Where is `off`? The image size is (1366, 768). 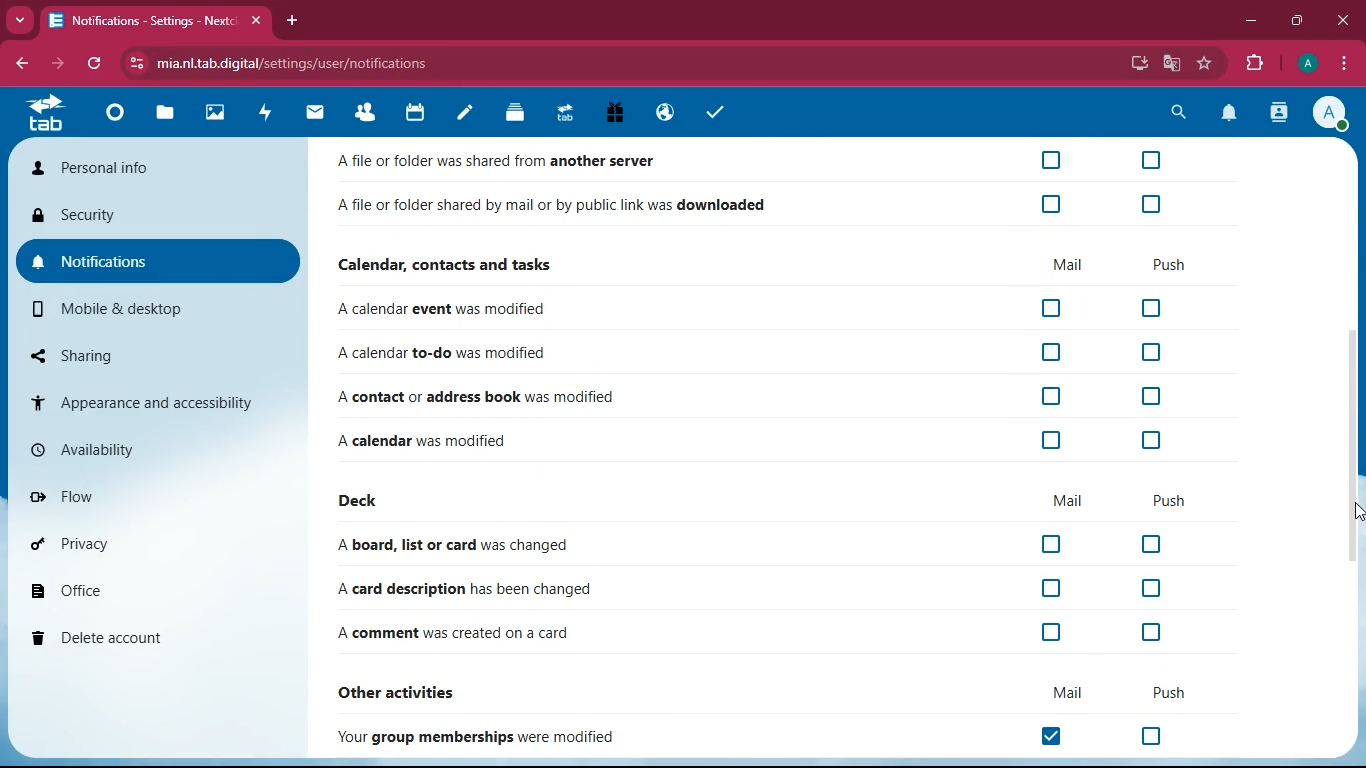 off is located at coordinates (1054, 544).